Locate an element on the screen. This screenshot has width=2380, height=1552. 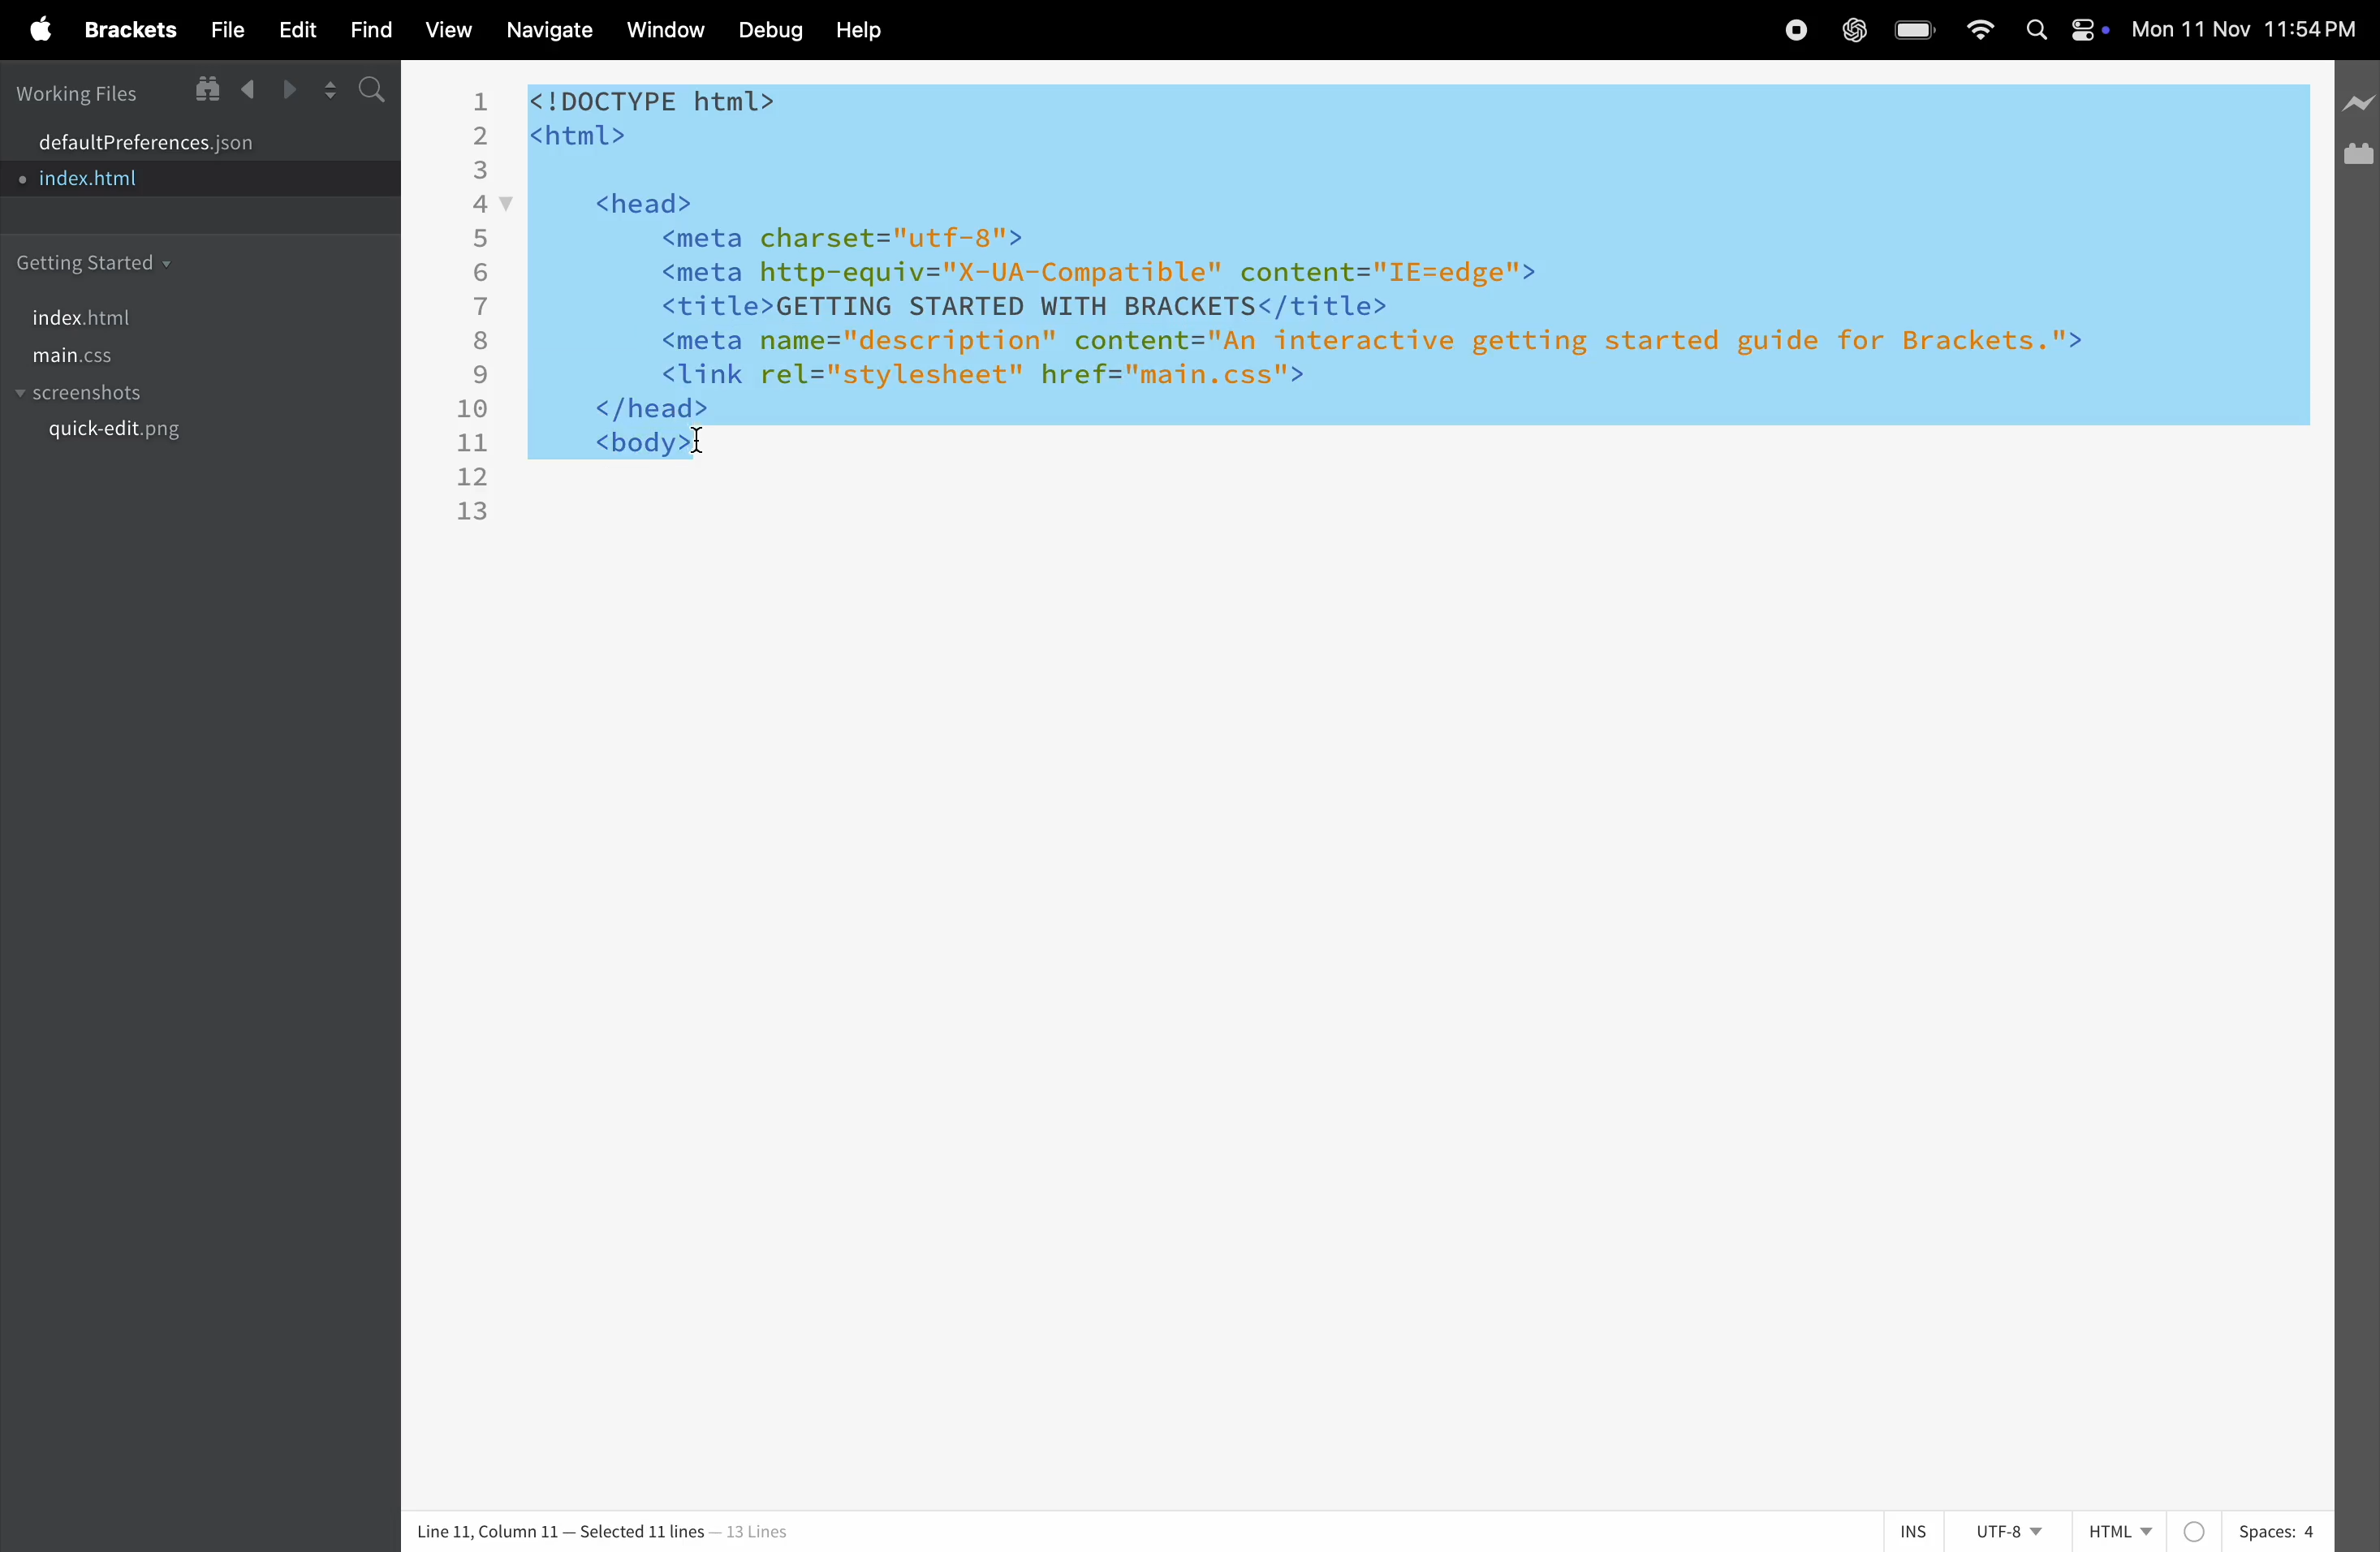
backward is located at coordinates (247, 90).